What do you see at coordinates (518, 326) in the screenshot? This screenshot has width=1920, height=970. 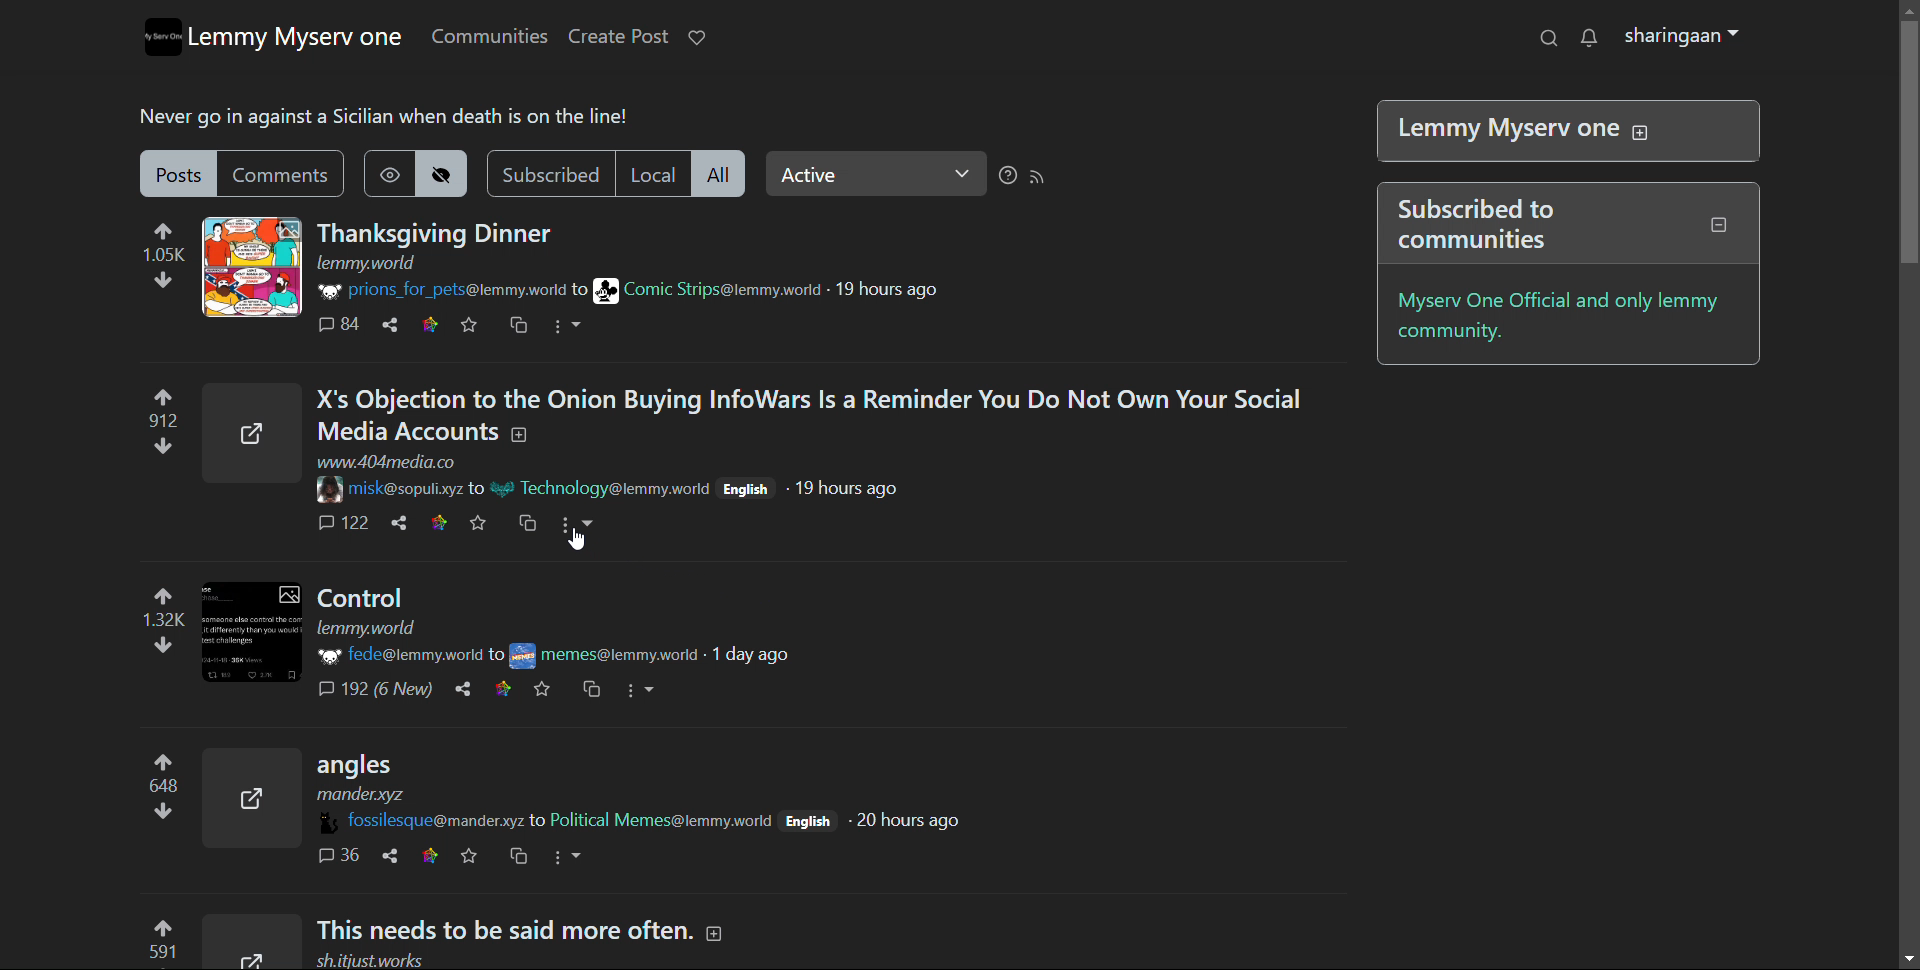 I see `cross post` at bounding box center [518, 326].